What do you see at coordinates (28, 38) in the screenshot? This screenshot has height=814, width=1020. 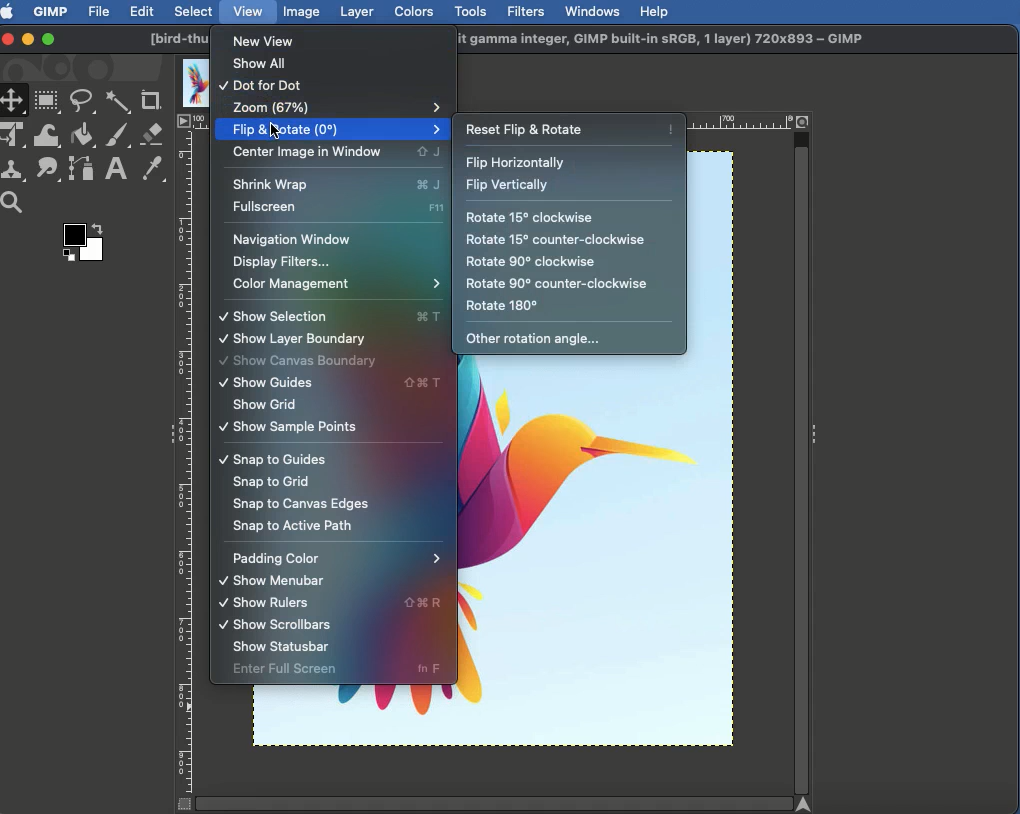 I see `Minimize` at bounding box center [28, 38].